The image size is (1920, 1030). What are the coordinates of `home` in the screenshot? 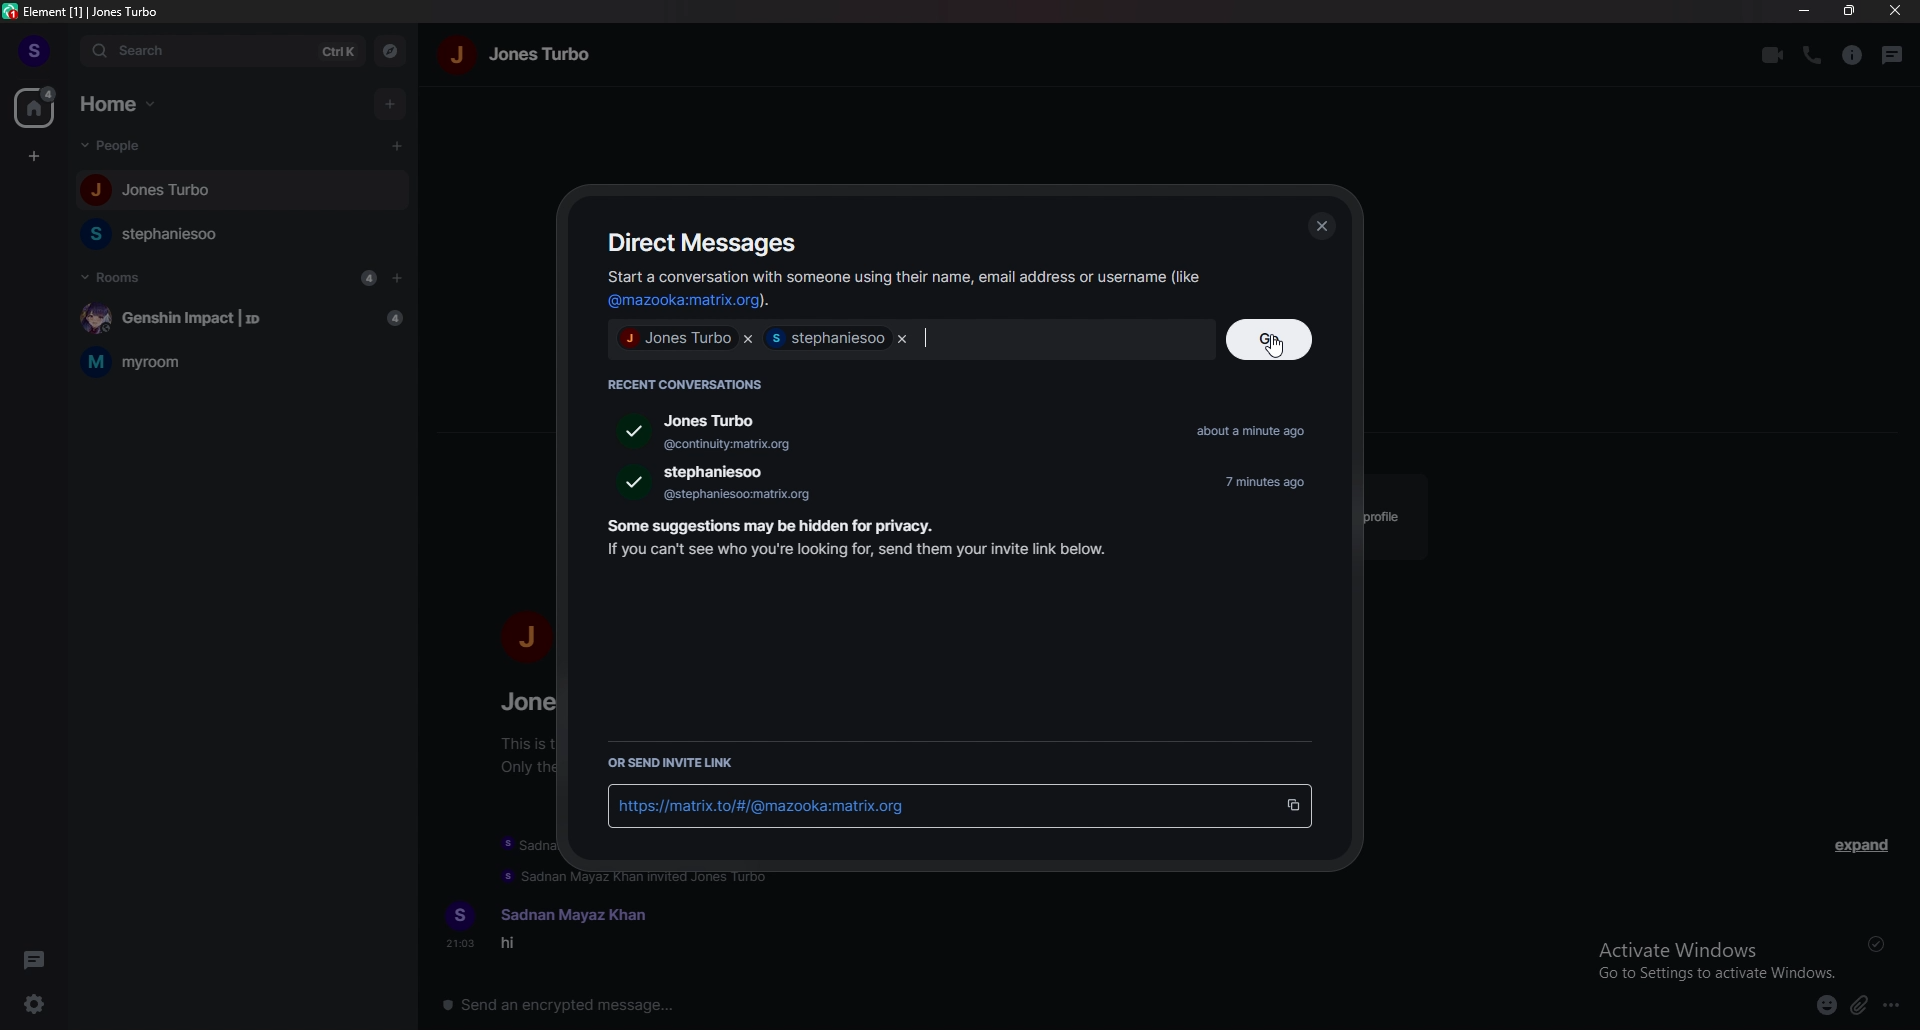 It's located at (125, 104).